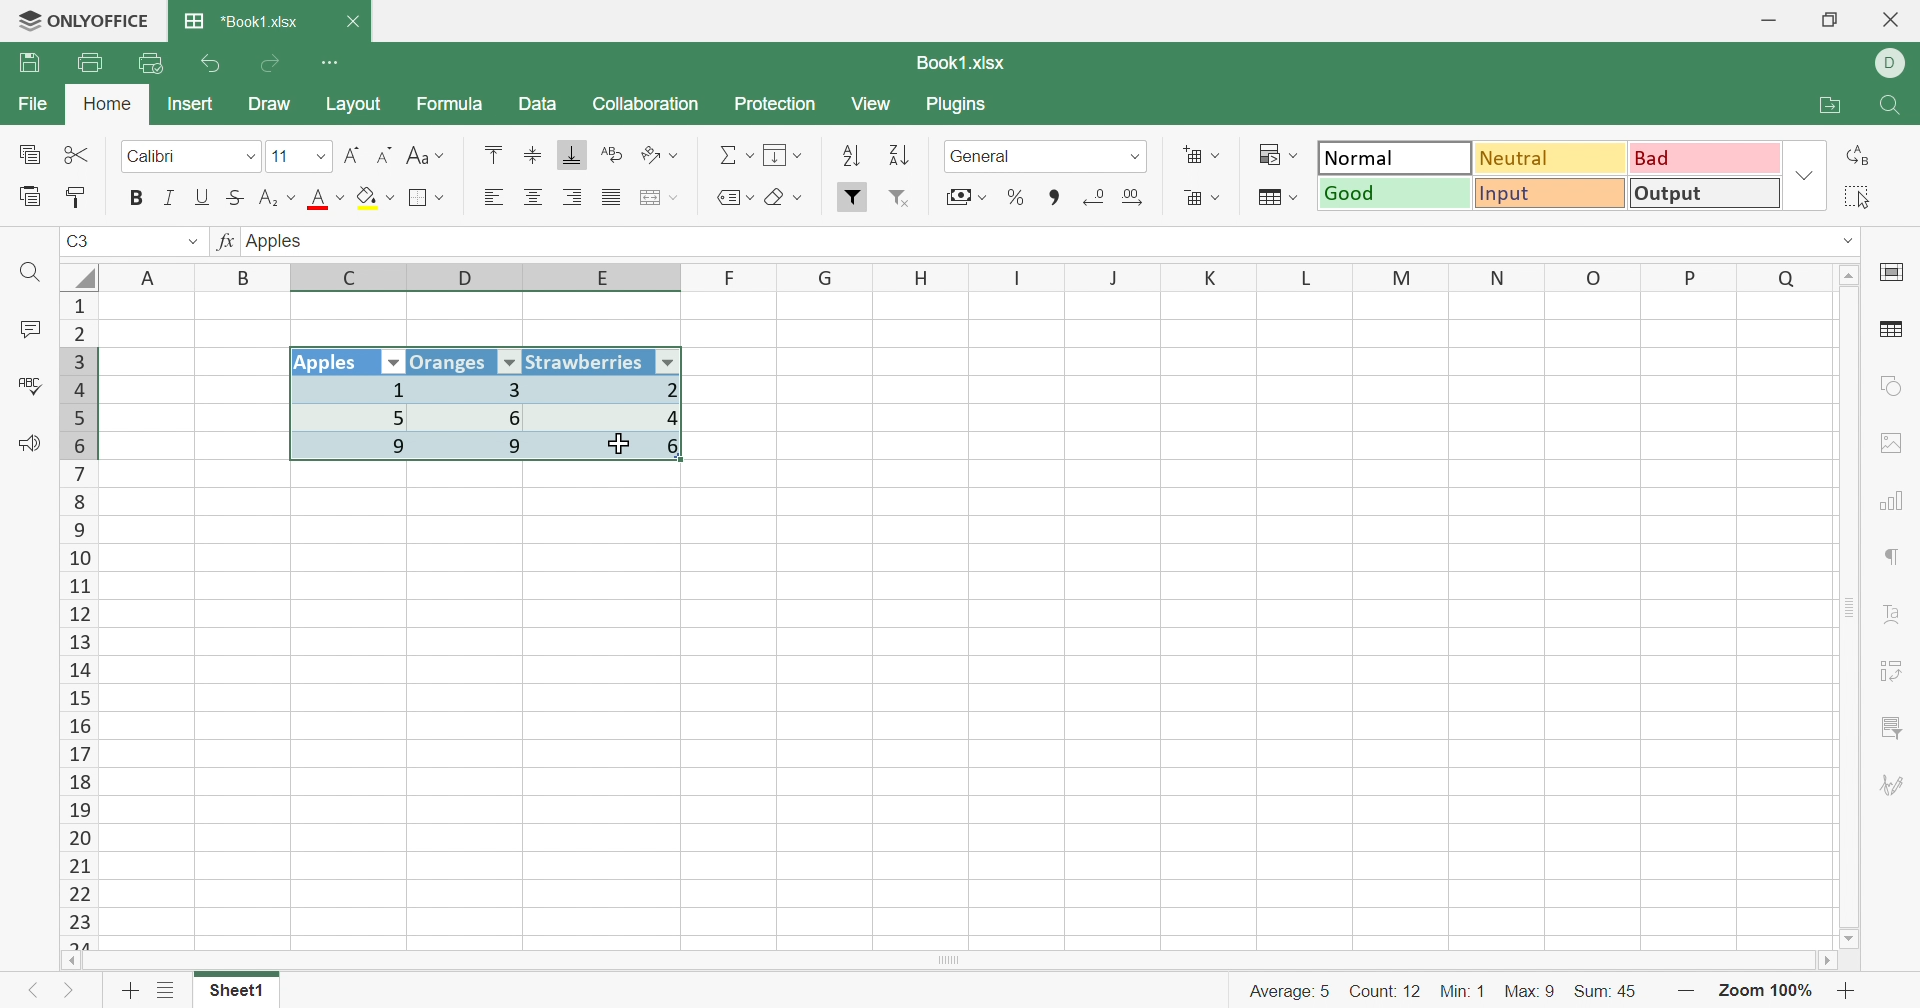 This screenshot has width=1920, height=1008. Describe the element at coordinates (659, 198) in the screenshot. I see `Insert columns` at that location.